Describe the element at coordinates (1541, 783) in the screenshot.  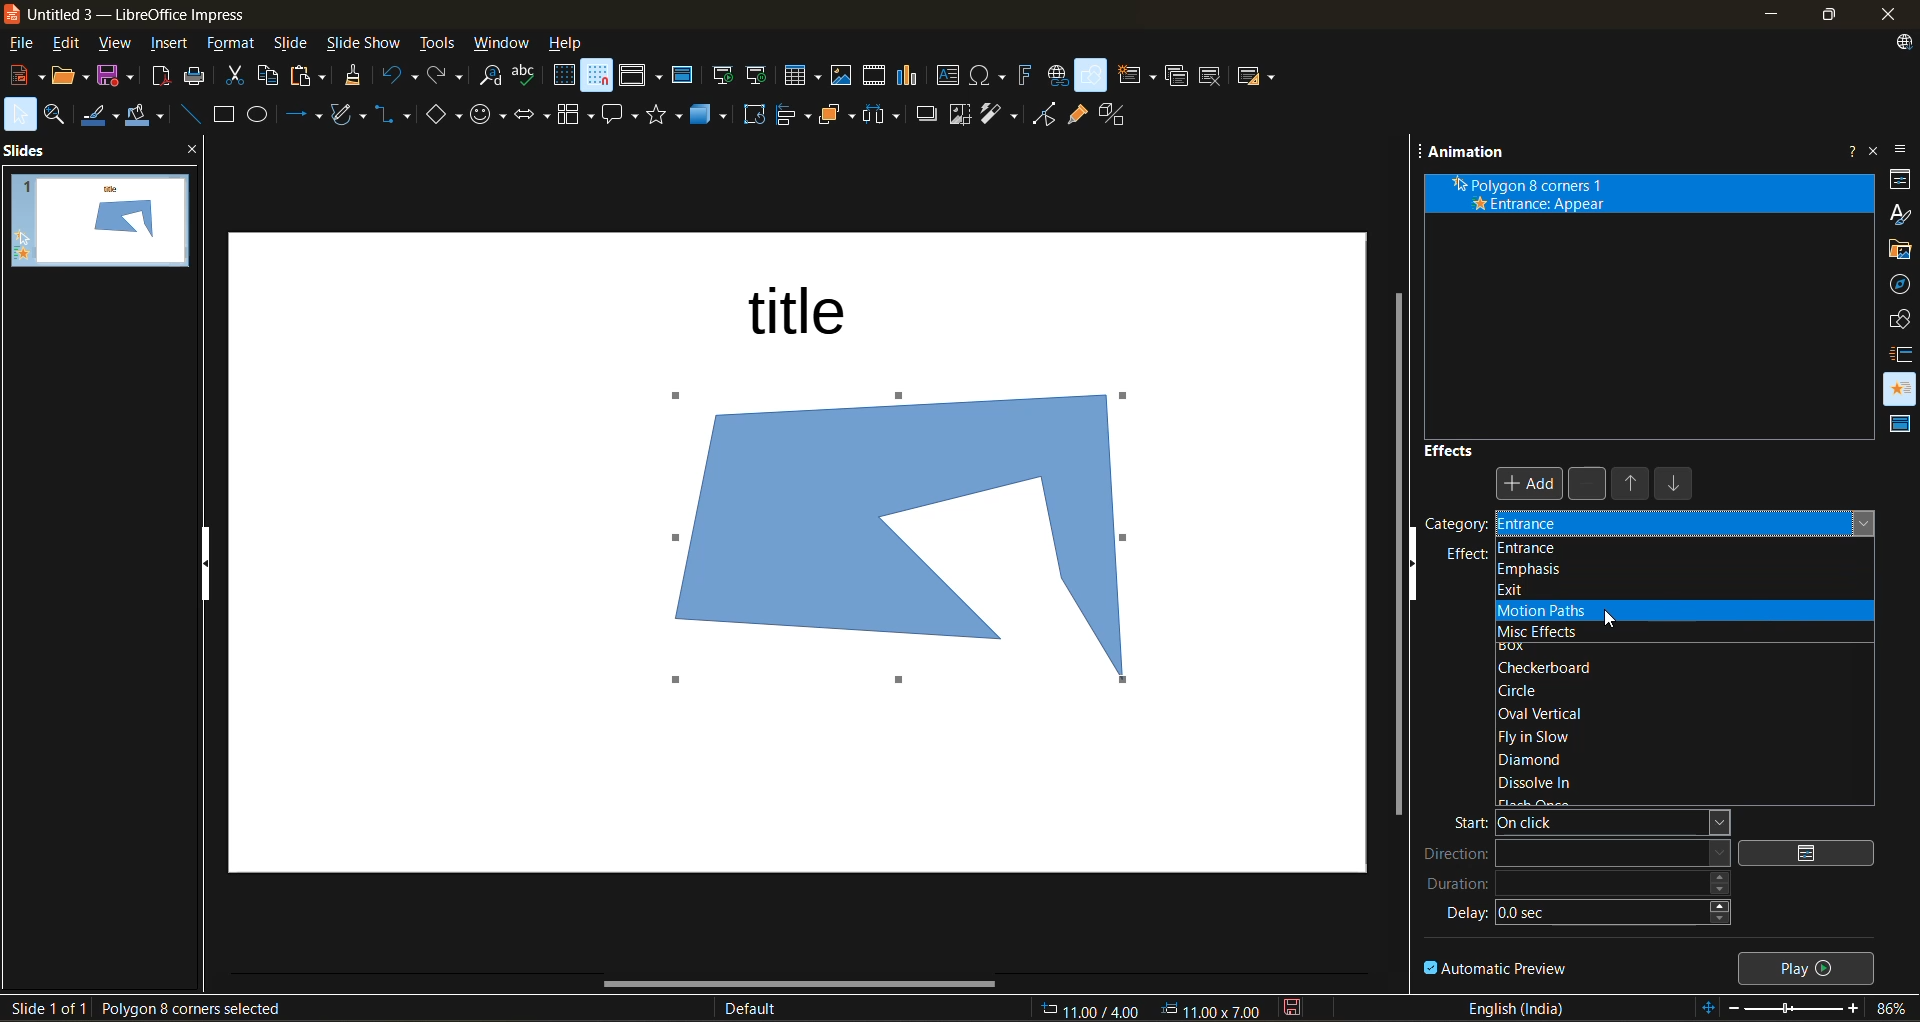
I see `dissolve in` at that location.